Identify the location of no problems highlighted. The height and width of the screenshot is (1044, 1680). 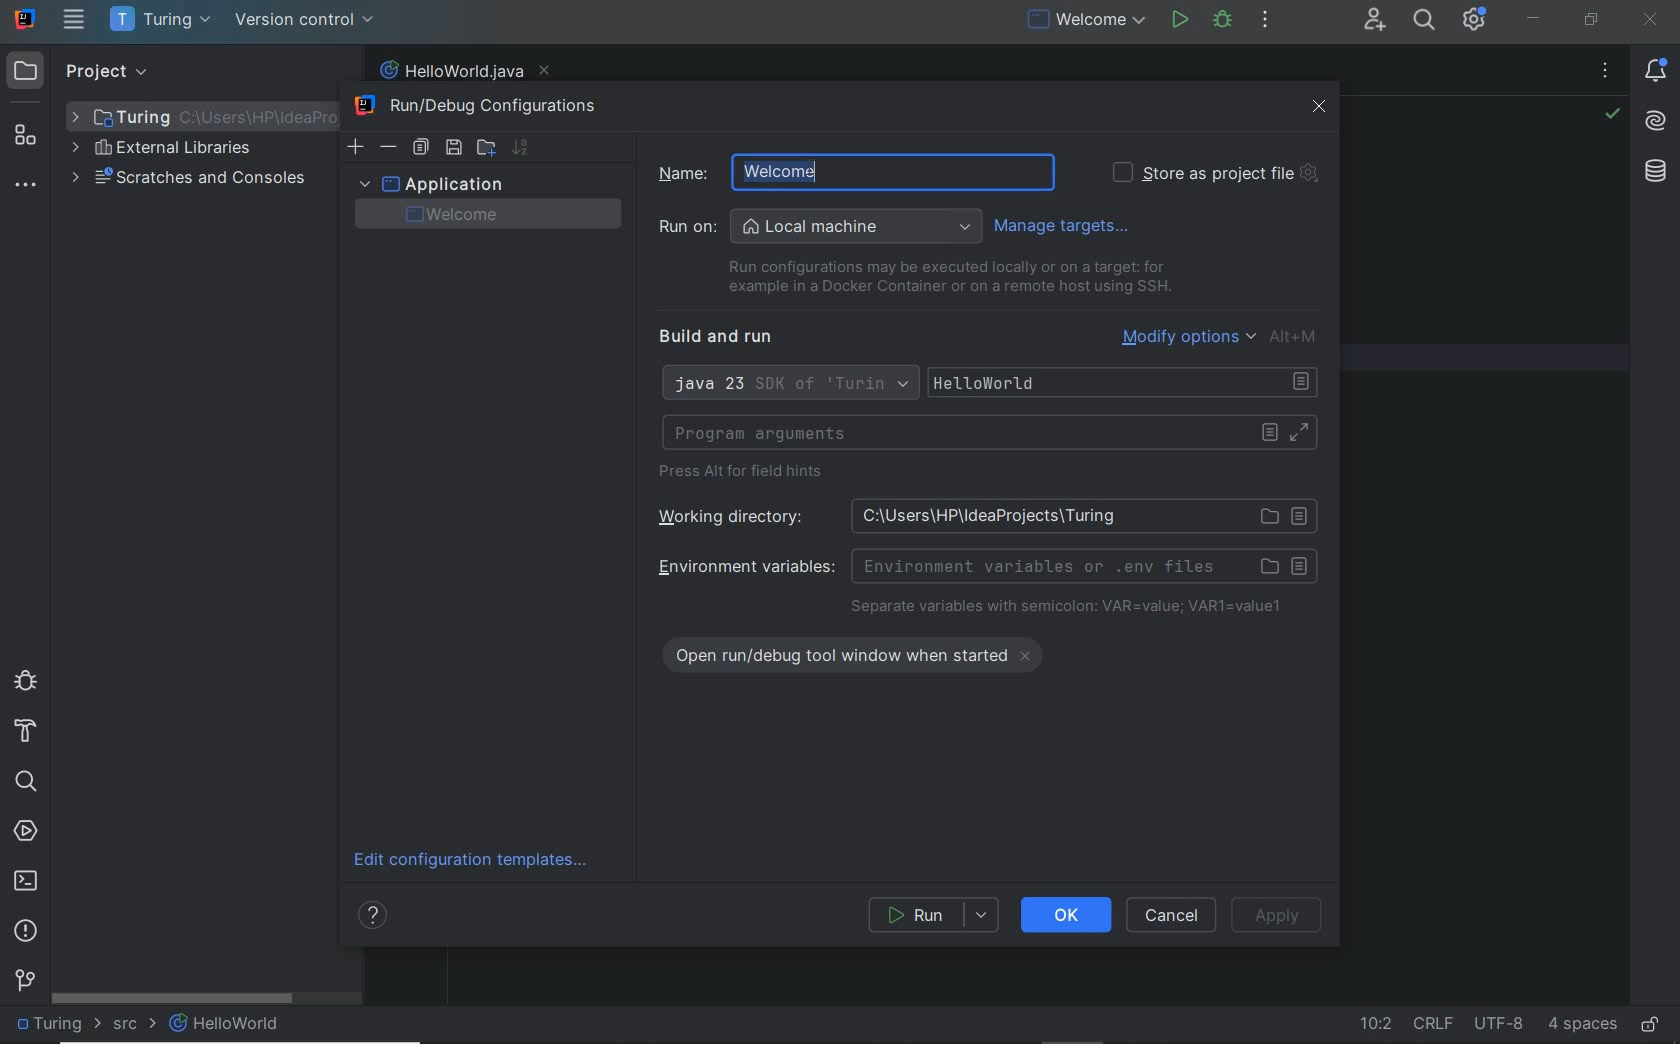
(1612, 114).